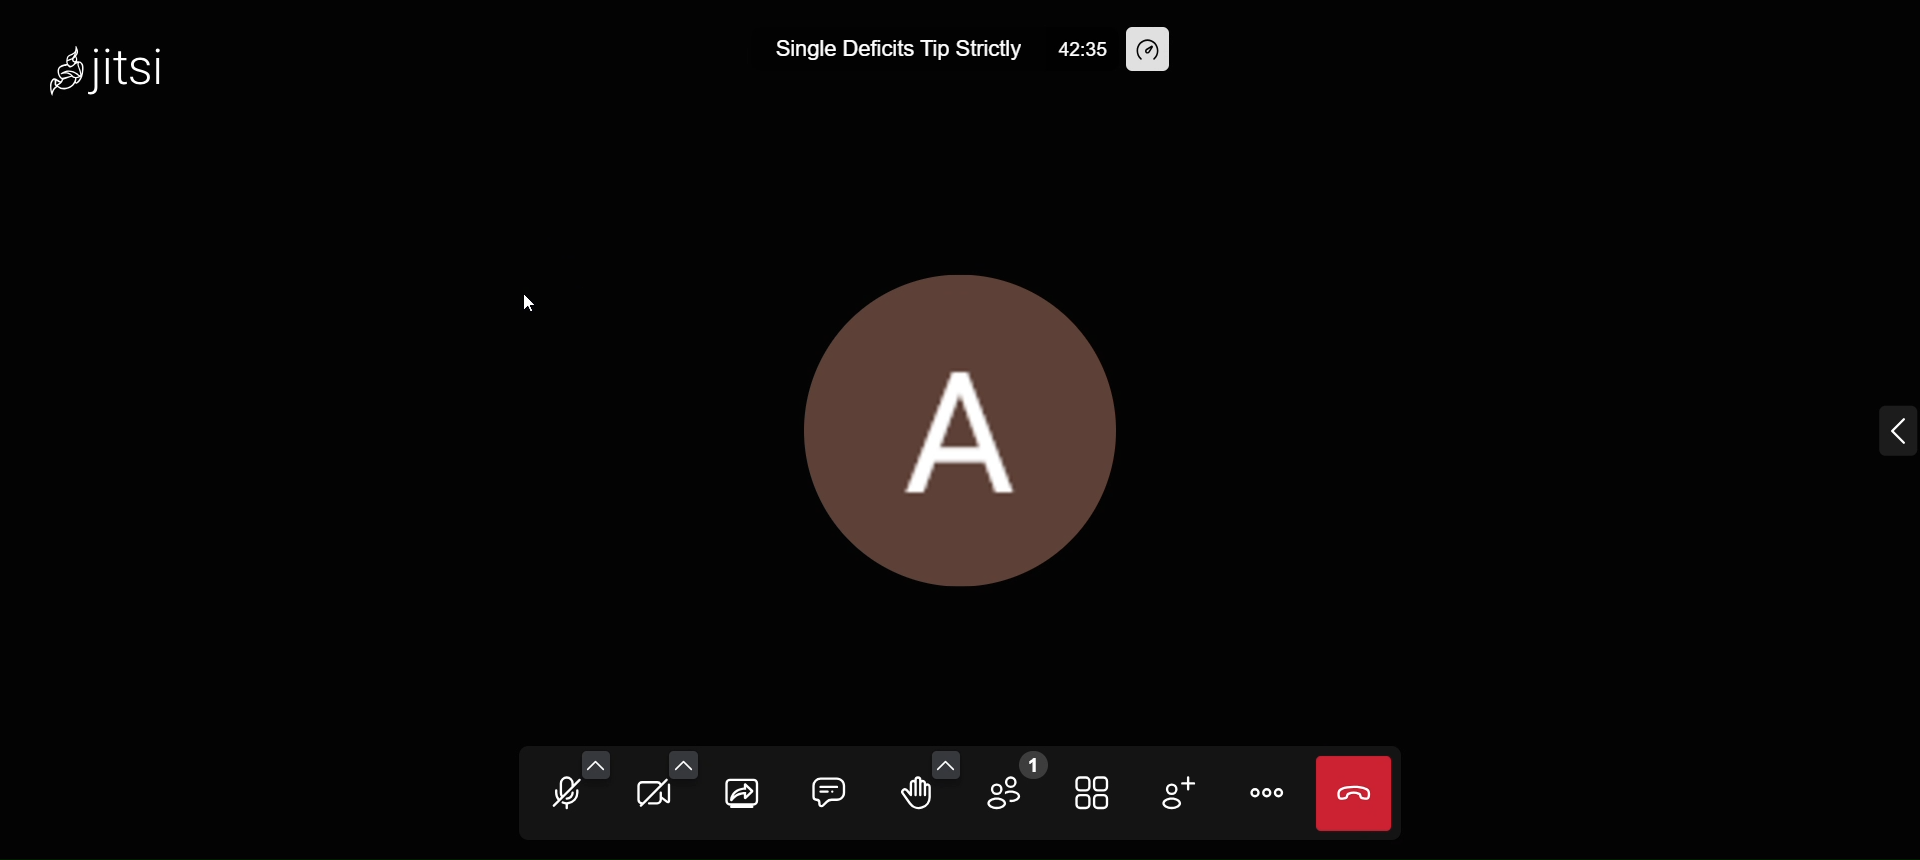 This screenshot has height=860, width=1920. Describe the element at coordinates (740, 792) in the screenshot. I see `Share screen` at that location.